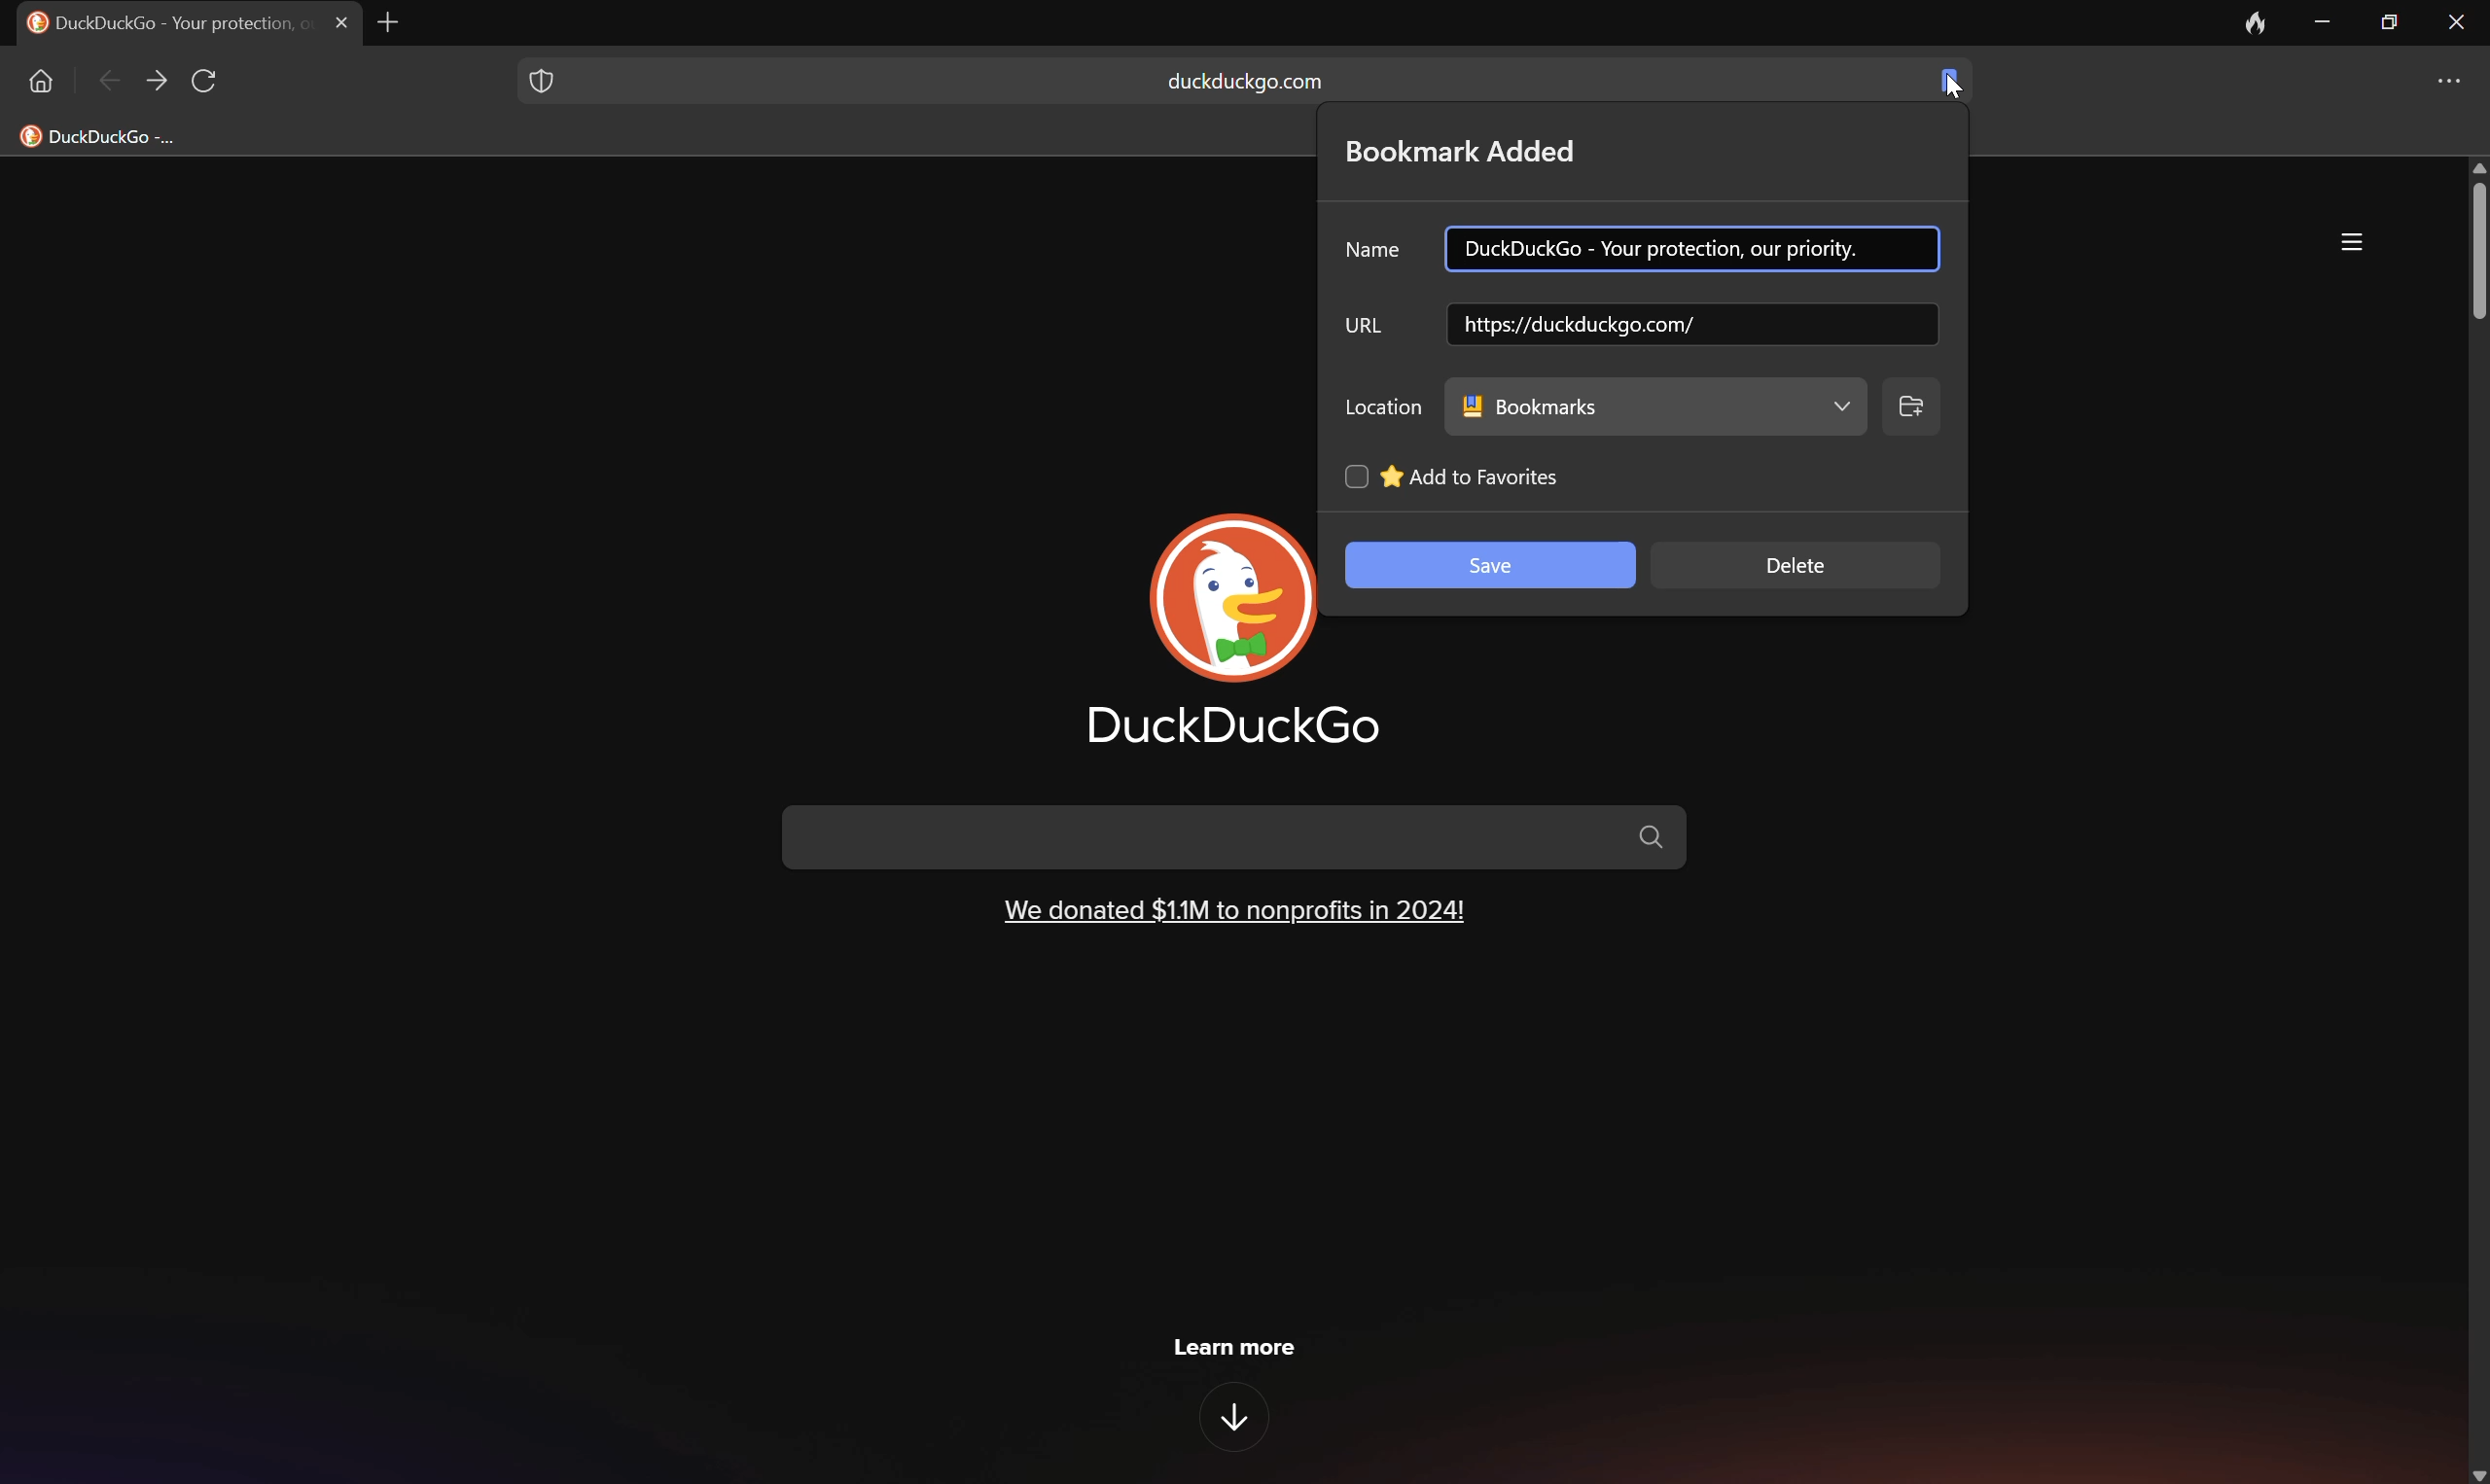 This screenshot has width=2490, height=1484. Describe the element at coordinates (2458, 19) in the screenshot. I see `Close` at that location.